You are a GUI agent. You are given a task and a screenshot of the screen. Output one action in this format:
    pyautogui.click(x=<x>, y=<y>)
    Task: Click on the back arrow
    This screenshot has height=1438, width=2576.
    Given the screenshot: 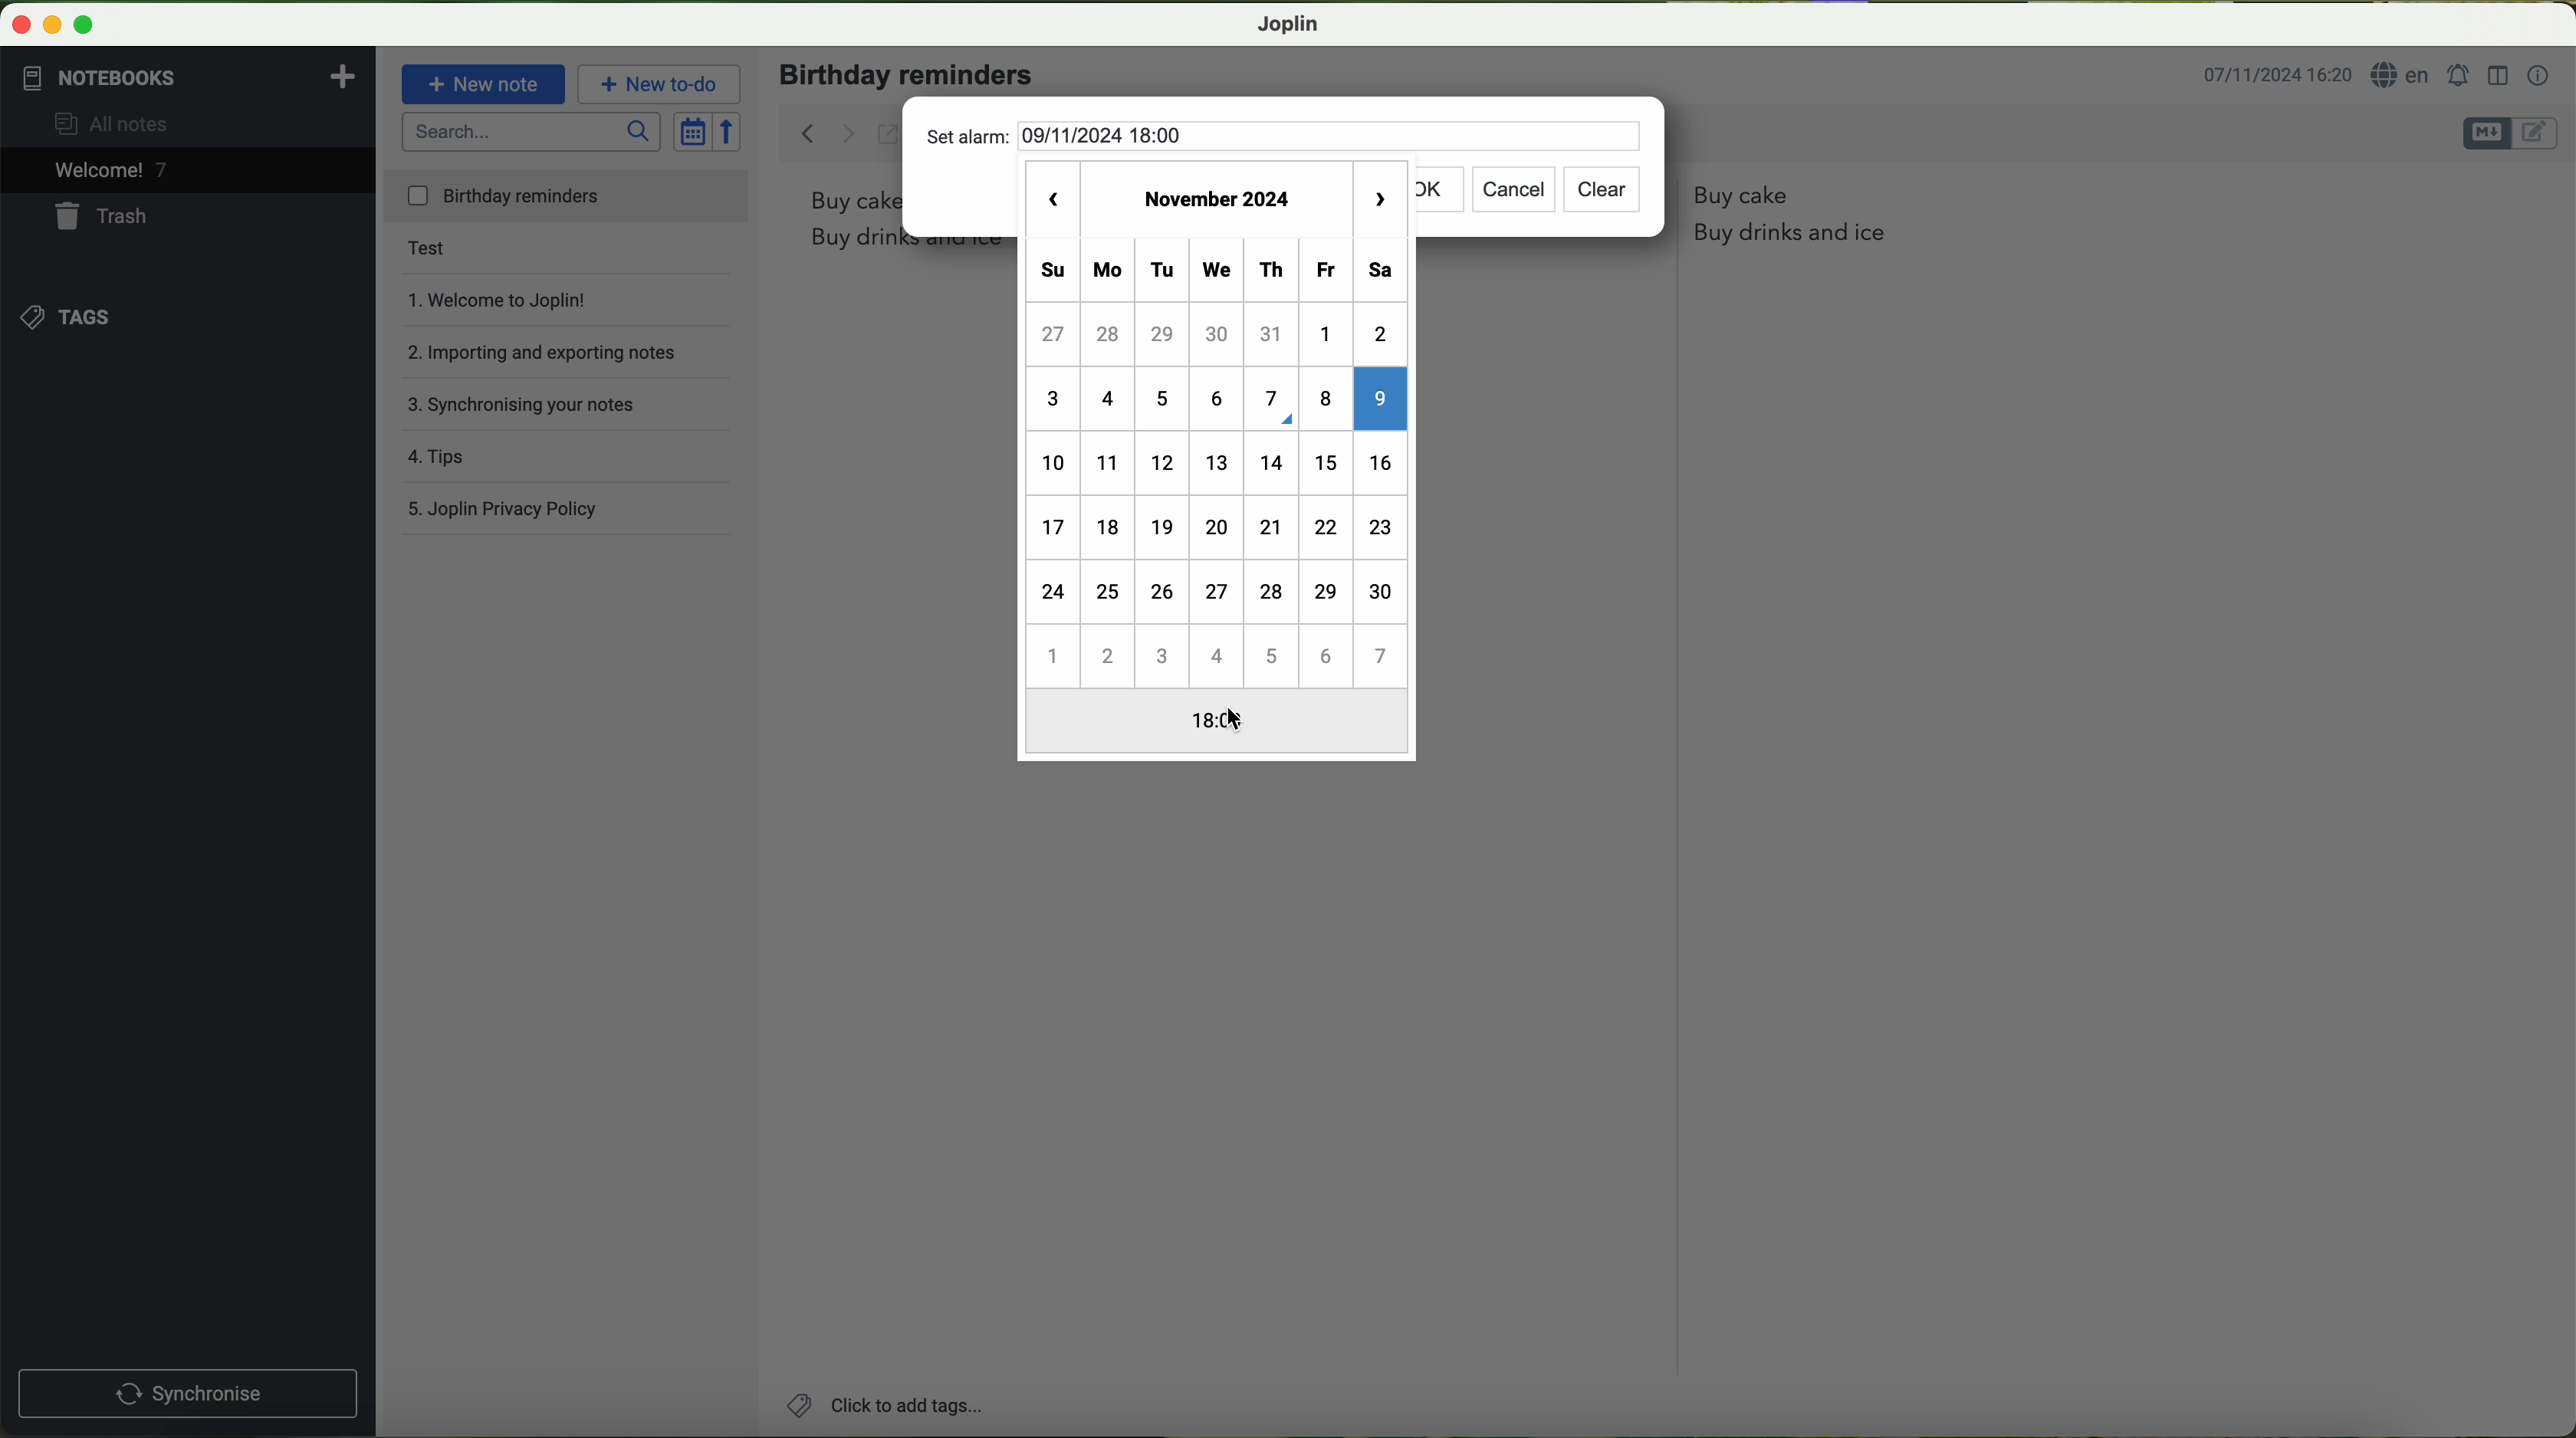 What is the action you would take?
    pyautogui.click(x=825, y=131)
    